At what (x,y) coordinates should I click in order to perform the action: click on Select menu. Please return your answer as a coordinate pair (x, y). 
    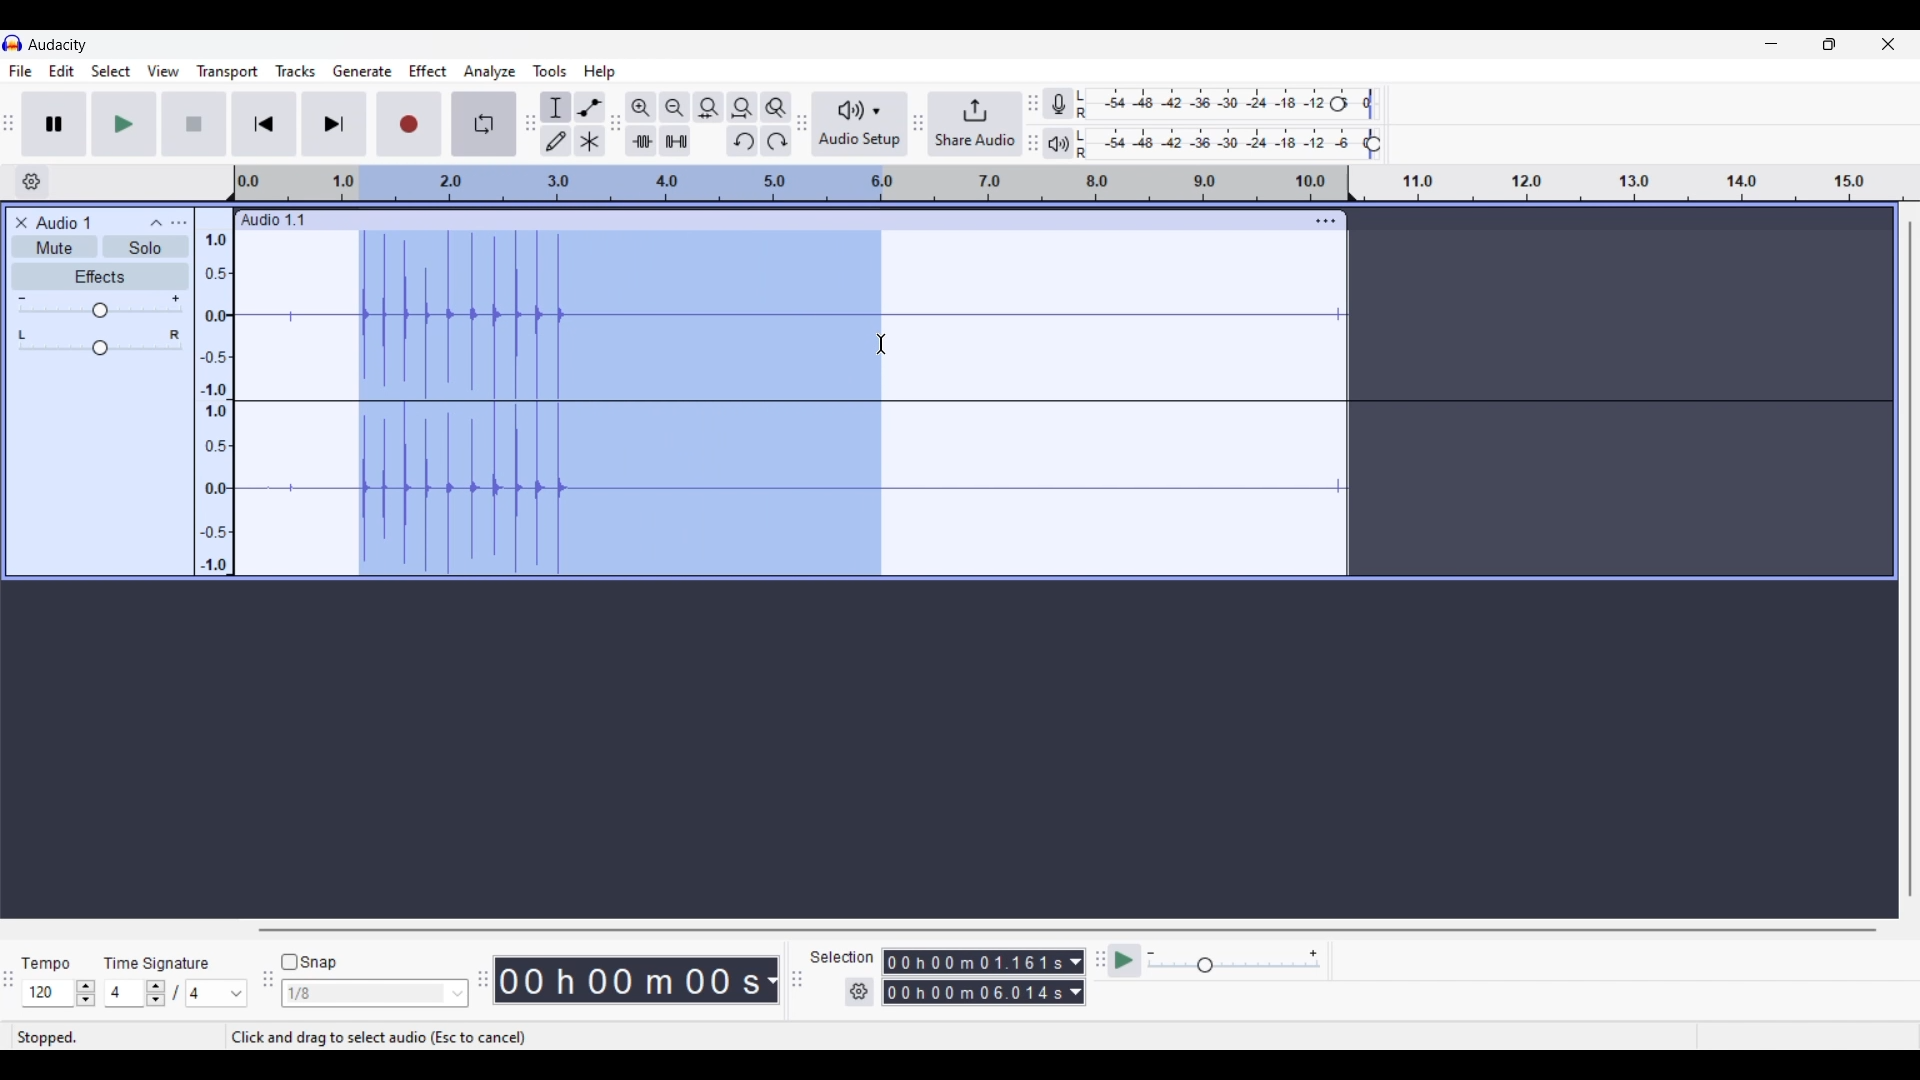
    Looking at the image, I should click on (111, 71).